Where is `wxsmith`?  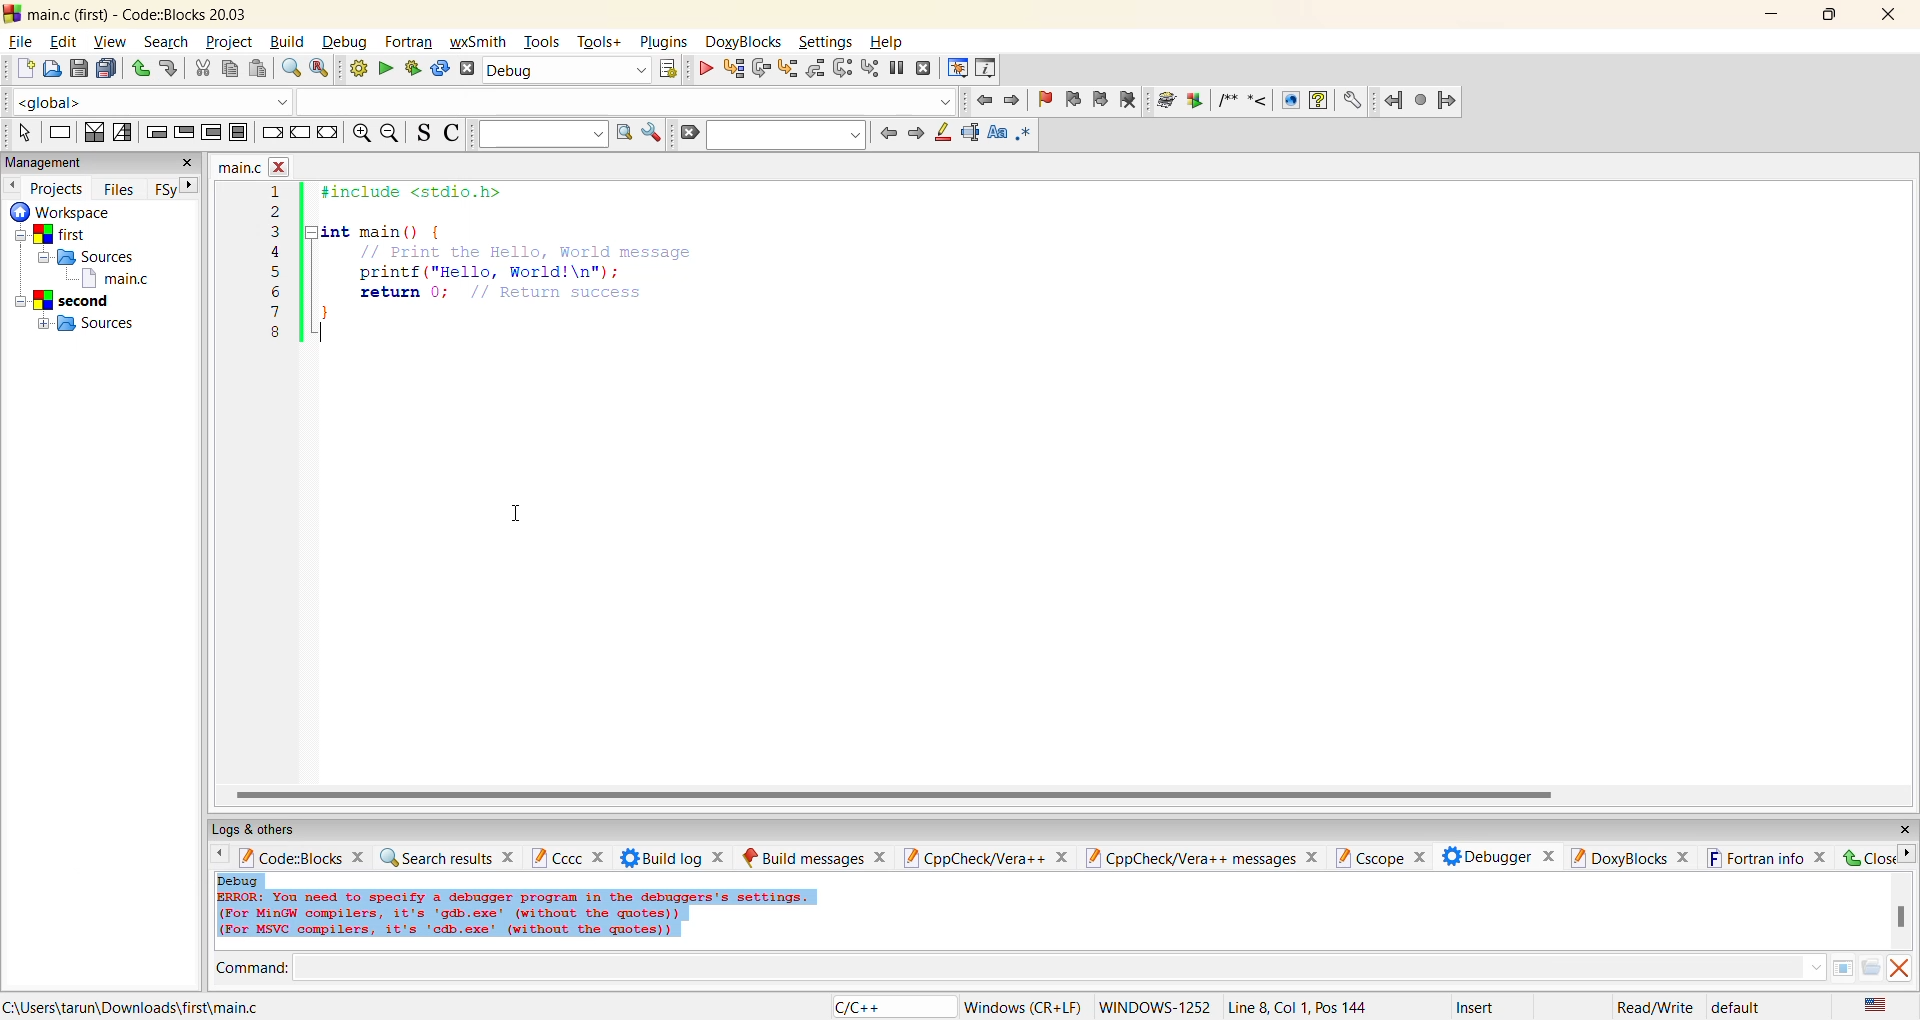
wxsmith is located at coordinates (478, 42).